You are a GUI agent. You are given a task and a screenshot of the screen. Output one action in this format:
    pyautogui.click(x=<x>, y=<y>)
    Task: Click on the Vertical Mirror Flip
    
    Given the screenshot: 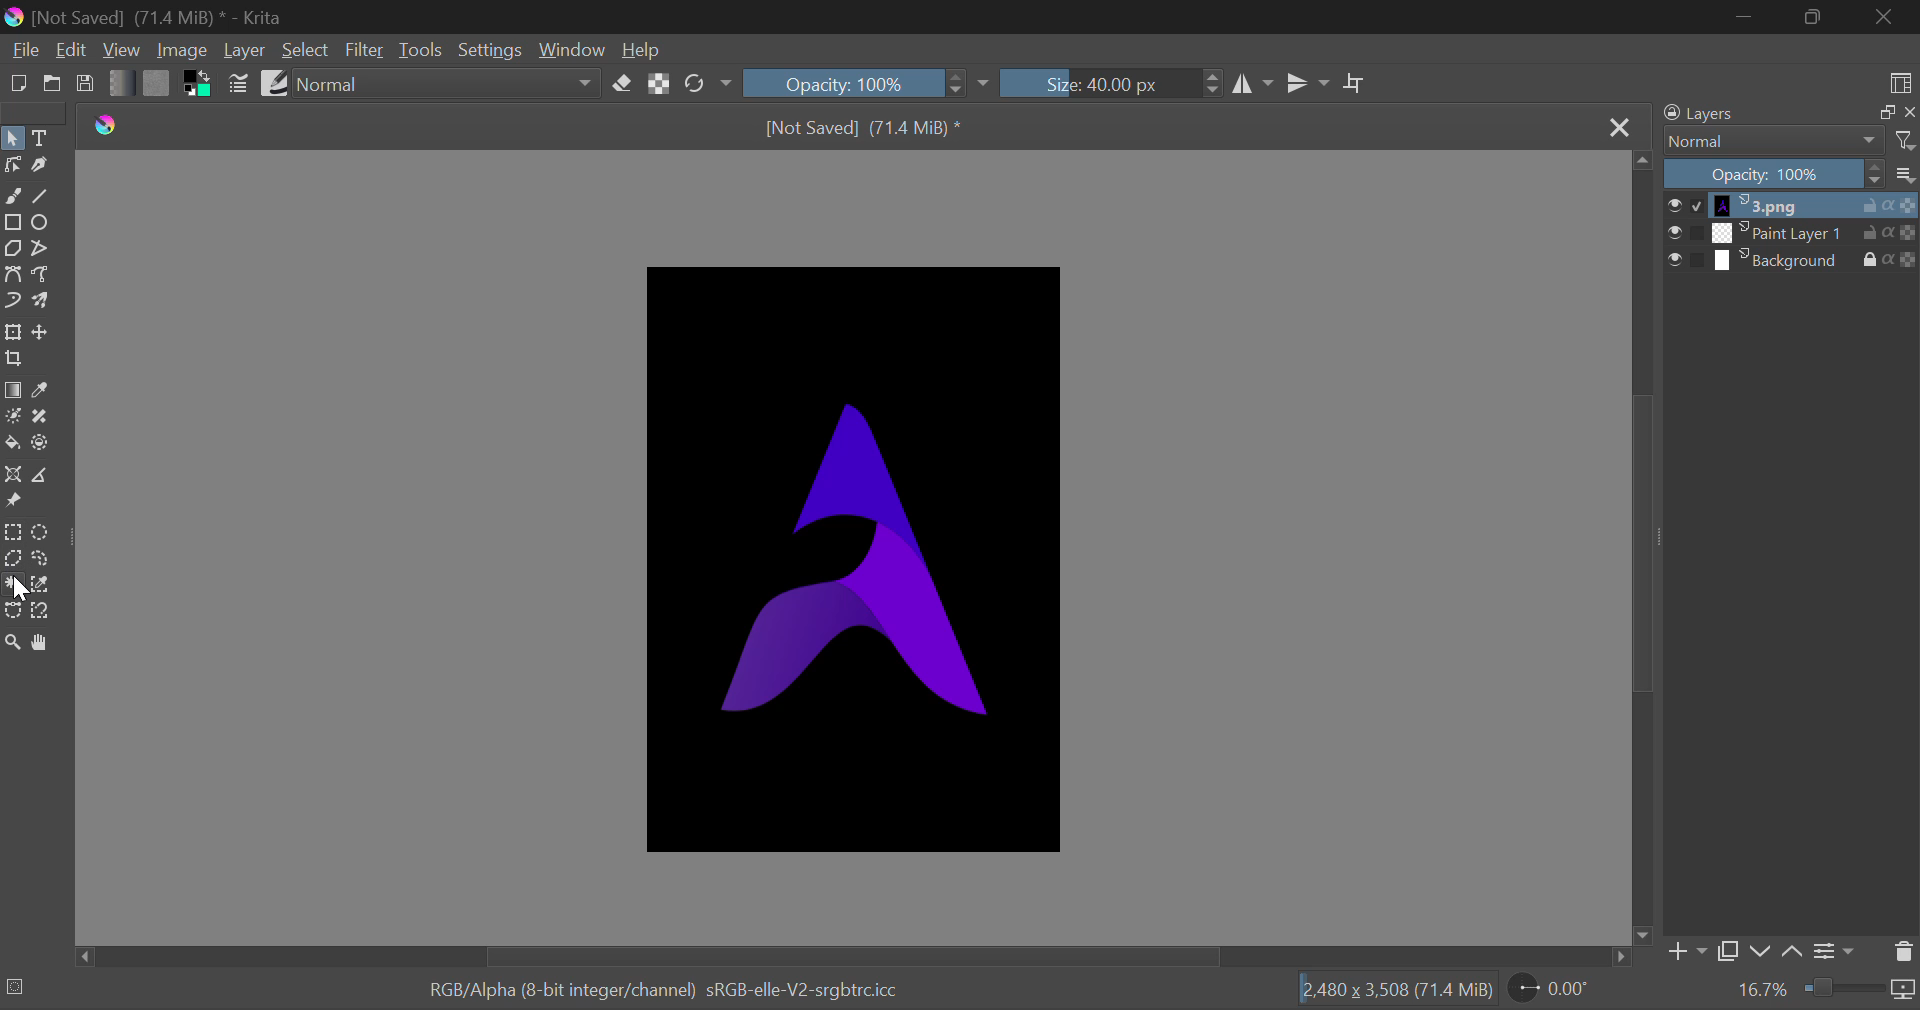 What is the action you would take?
    pyautogui.click(x=1255, y=84)
    